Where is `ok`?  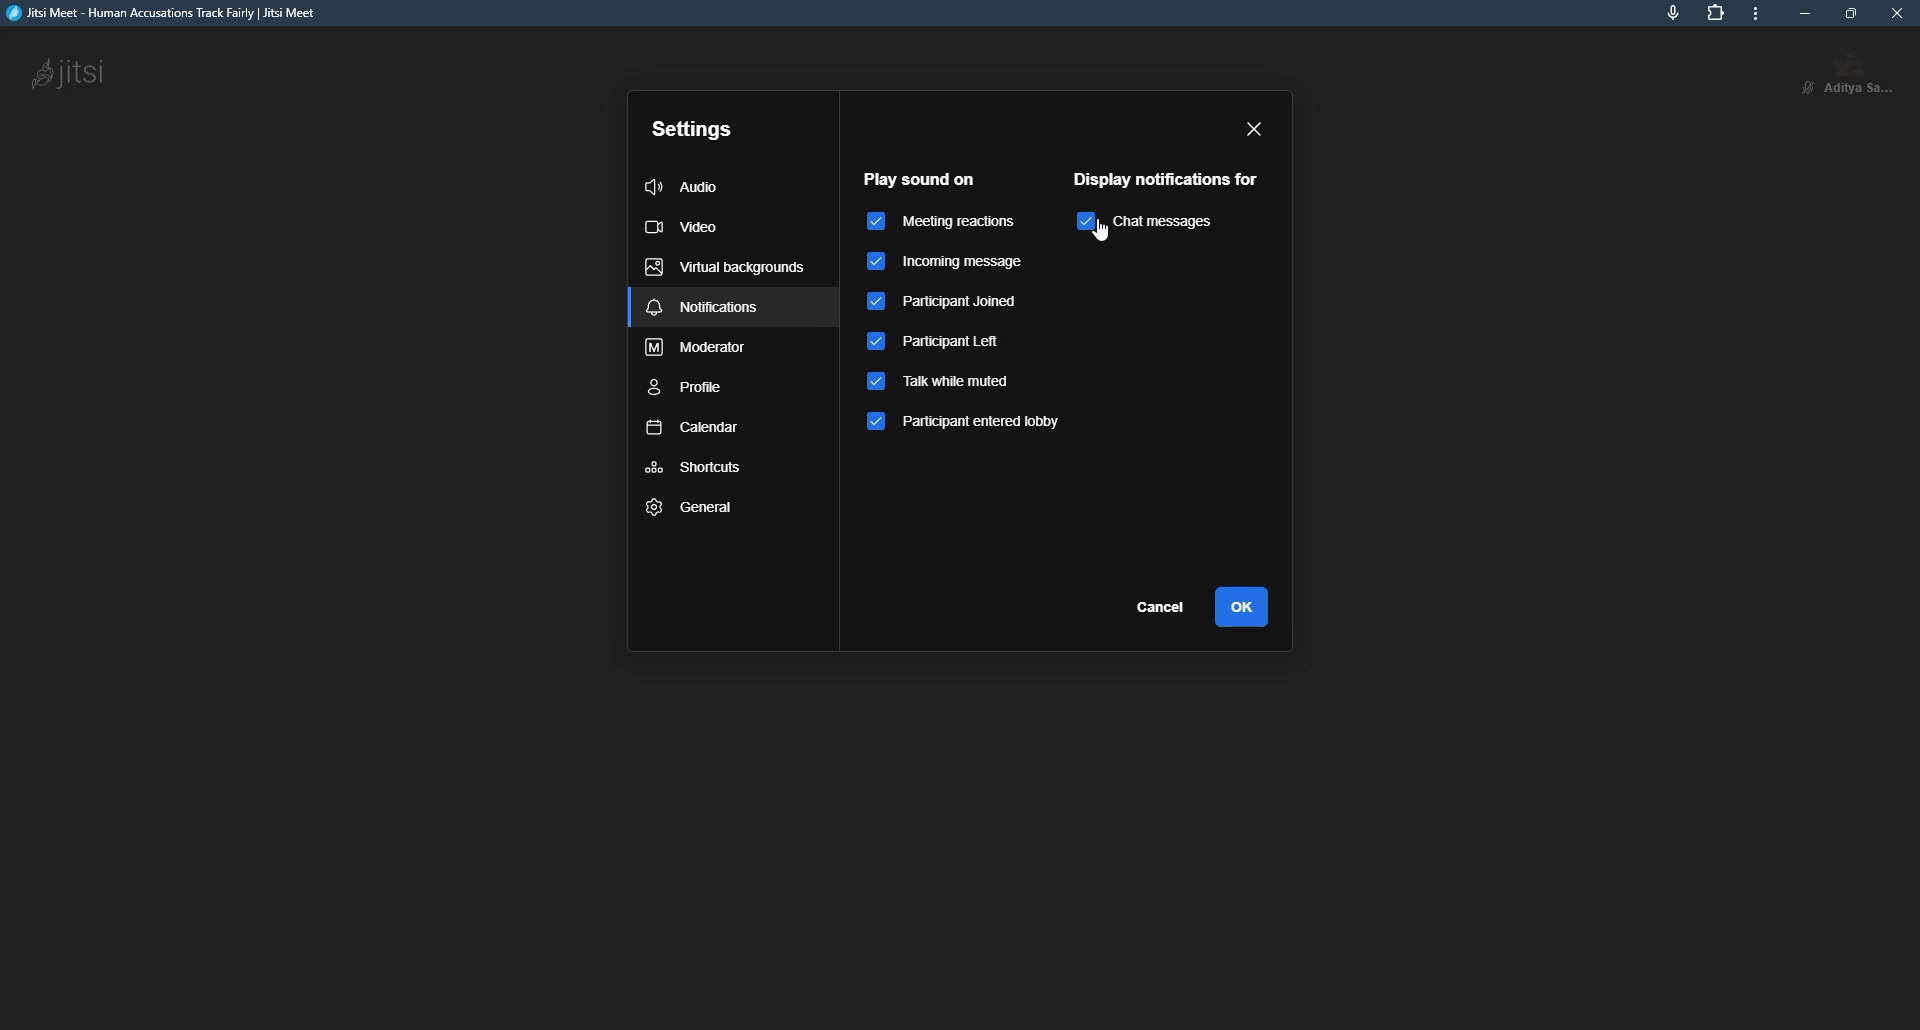 ok is located at coordinates (1249, 607).